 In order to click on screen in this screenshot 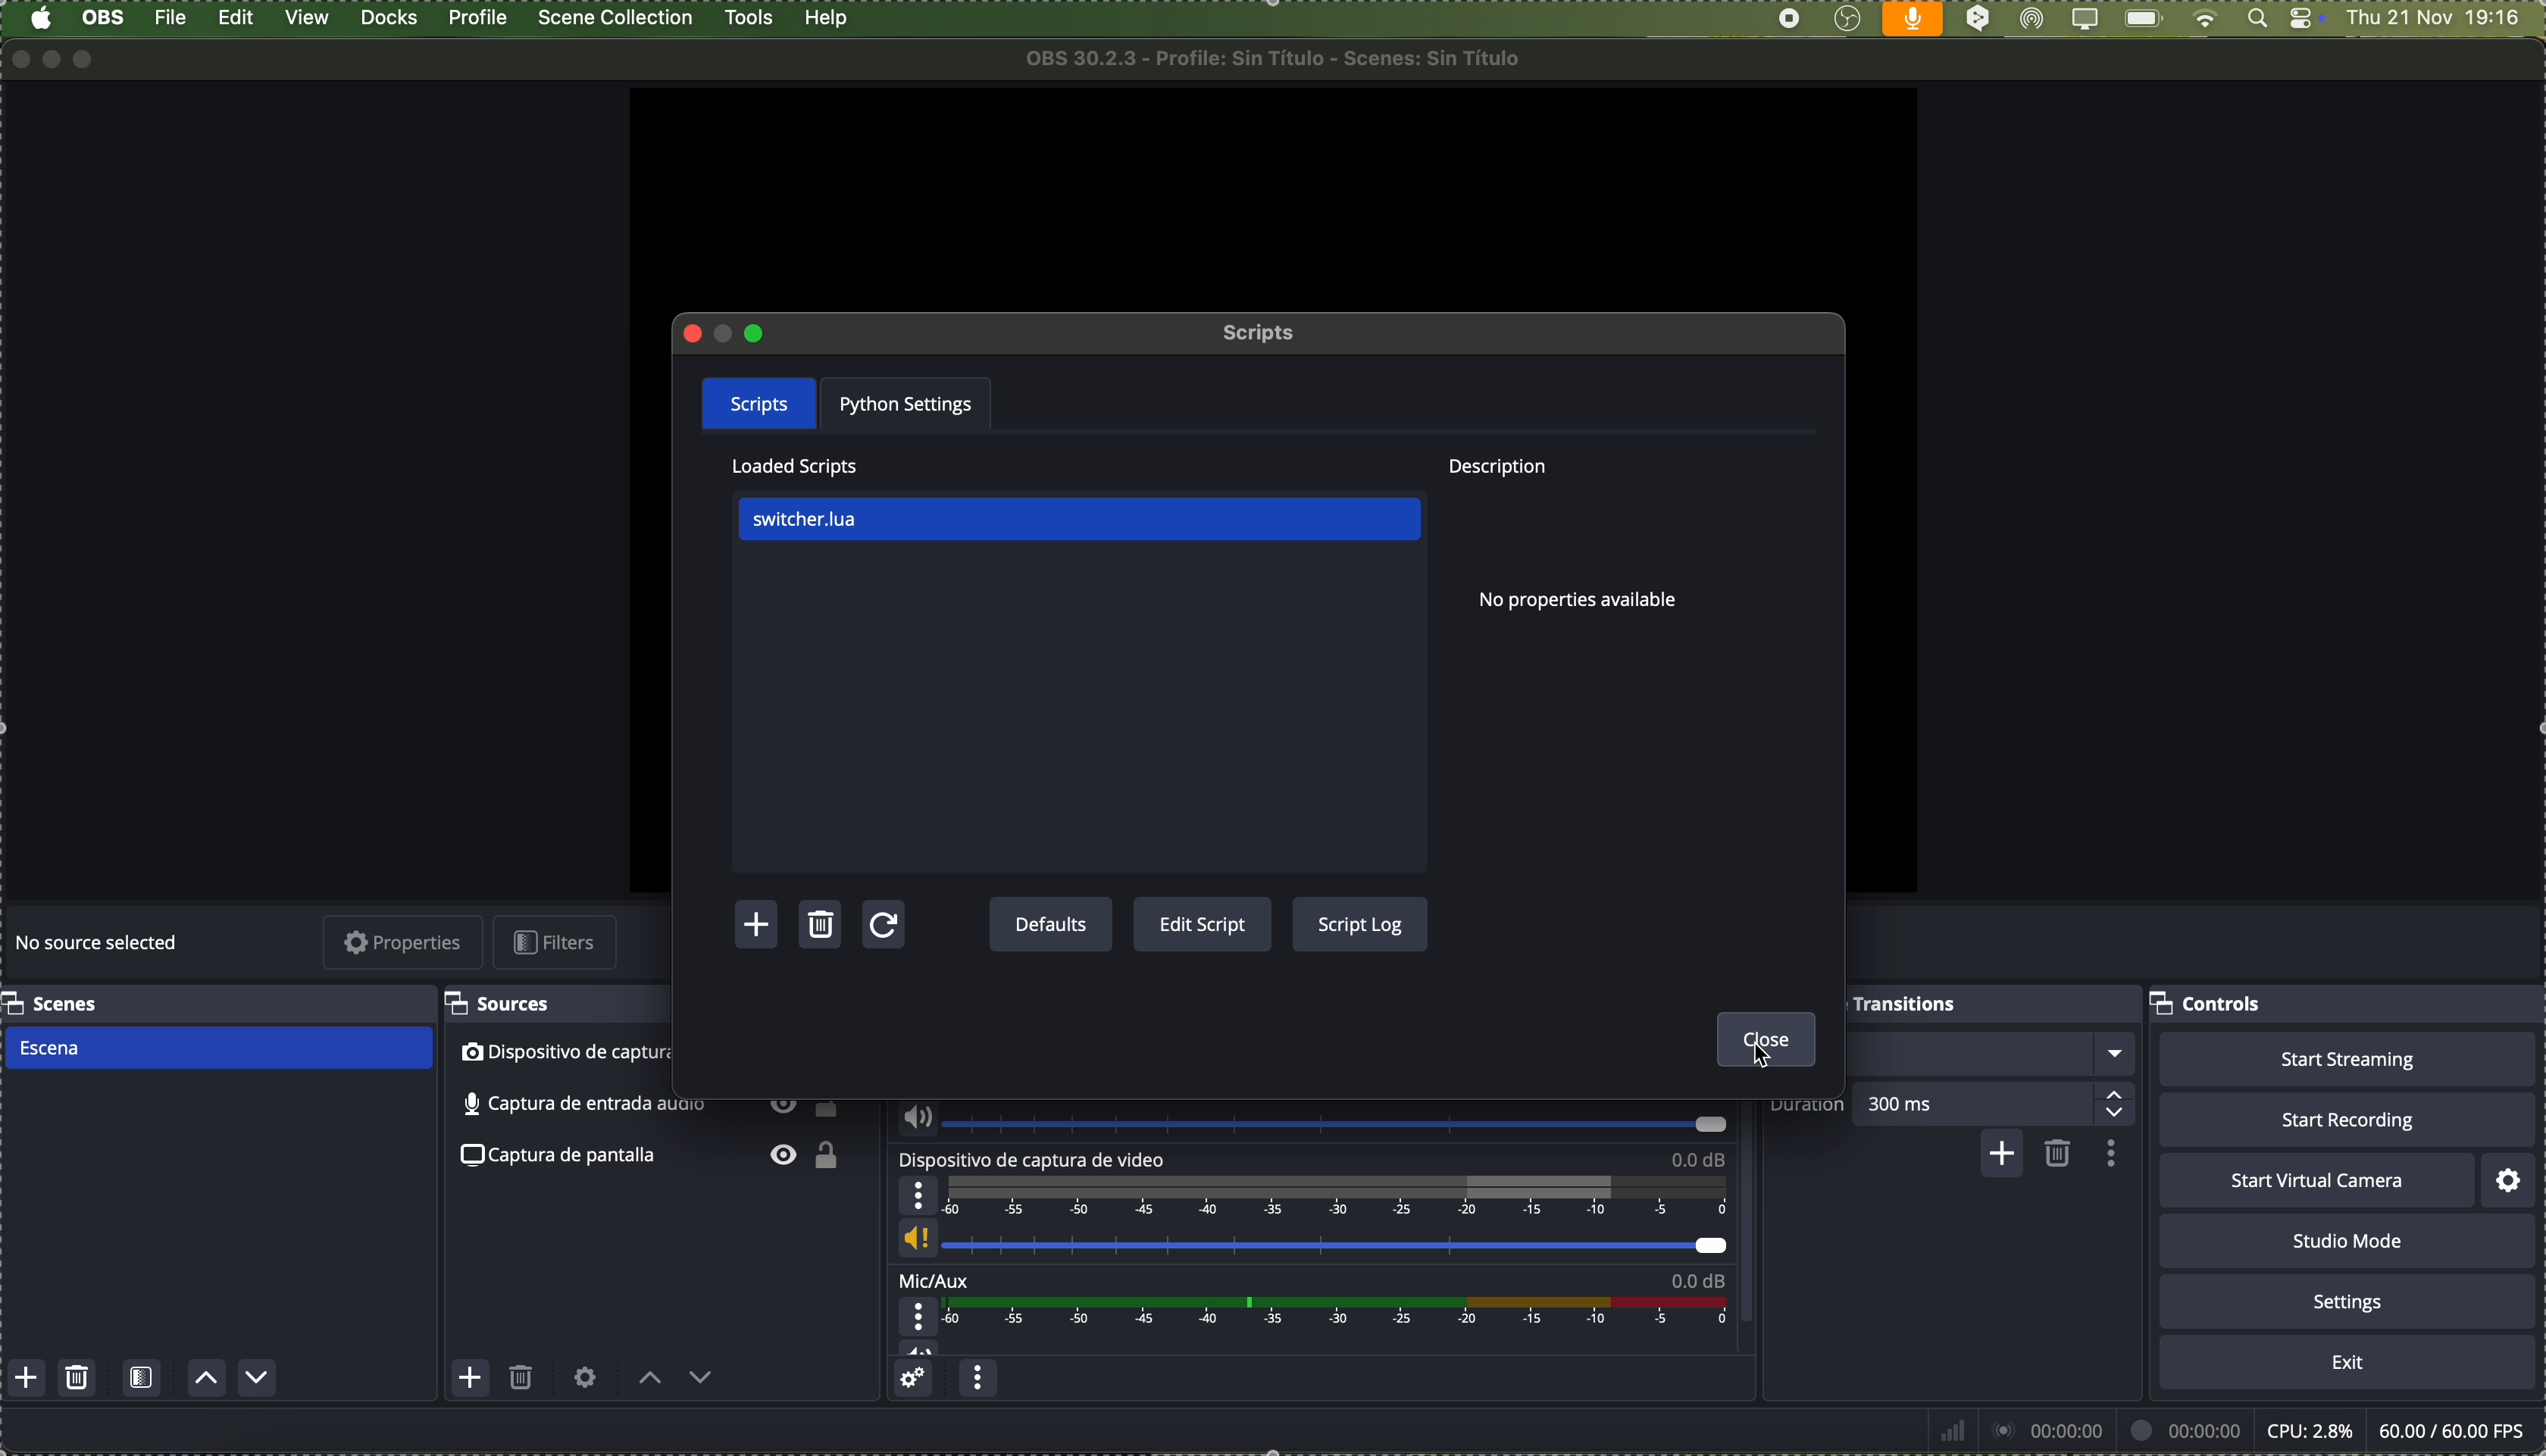, I will do `click(2083, 20)`.